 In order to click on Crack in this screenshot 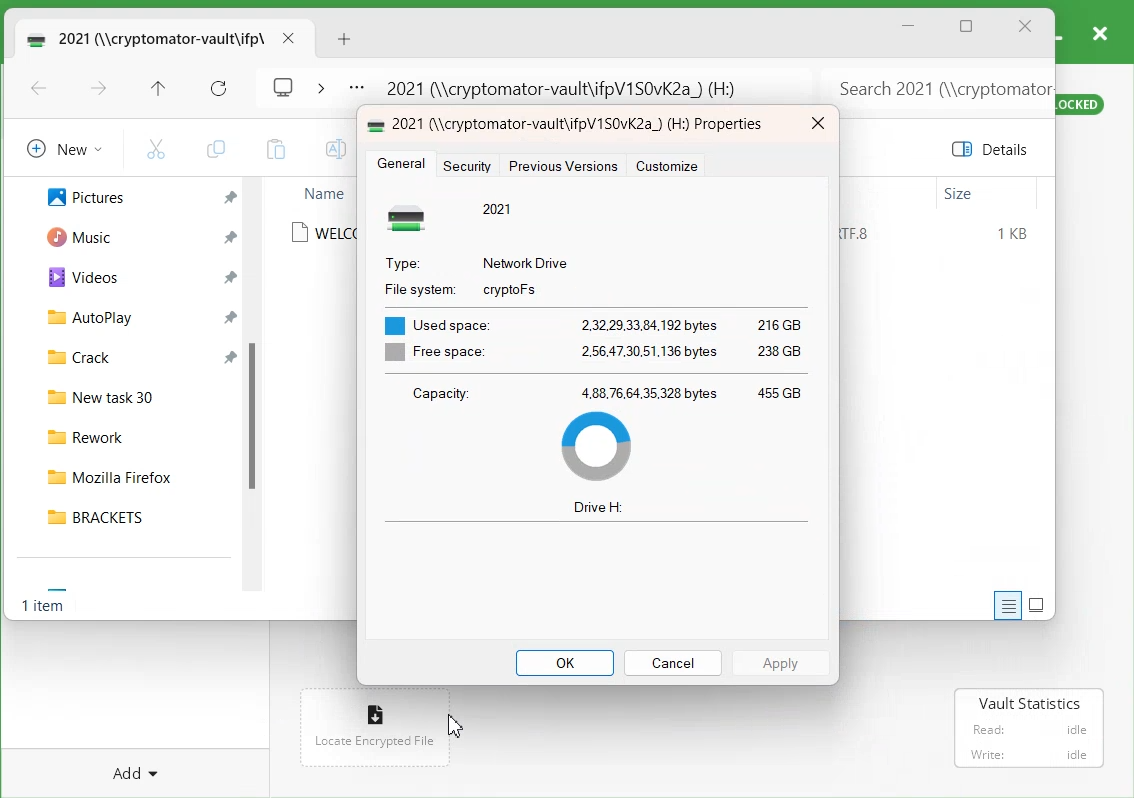, I will do `click(70, 355)`.